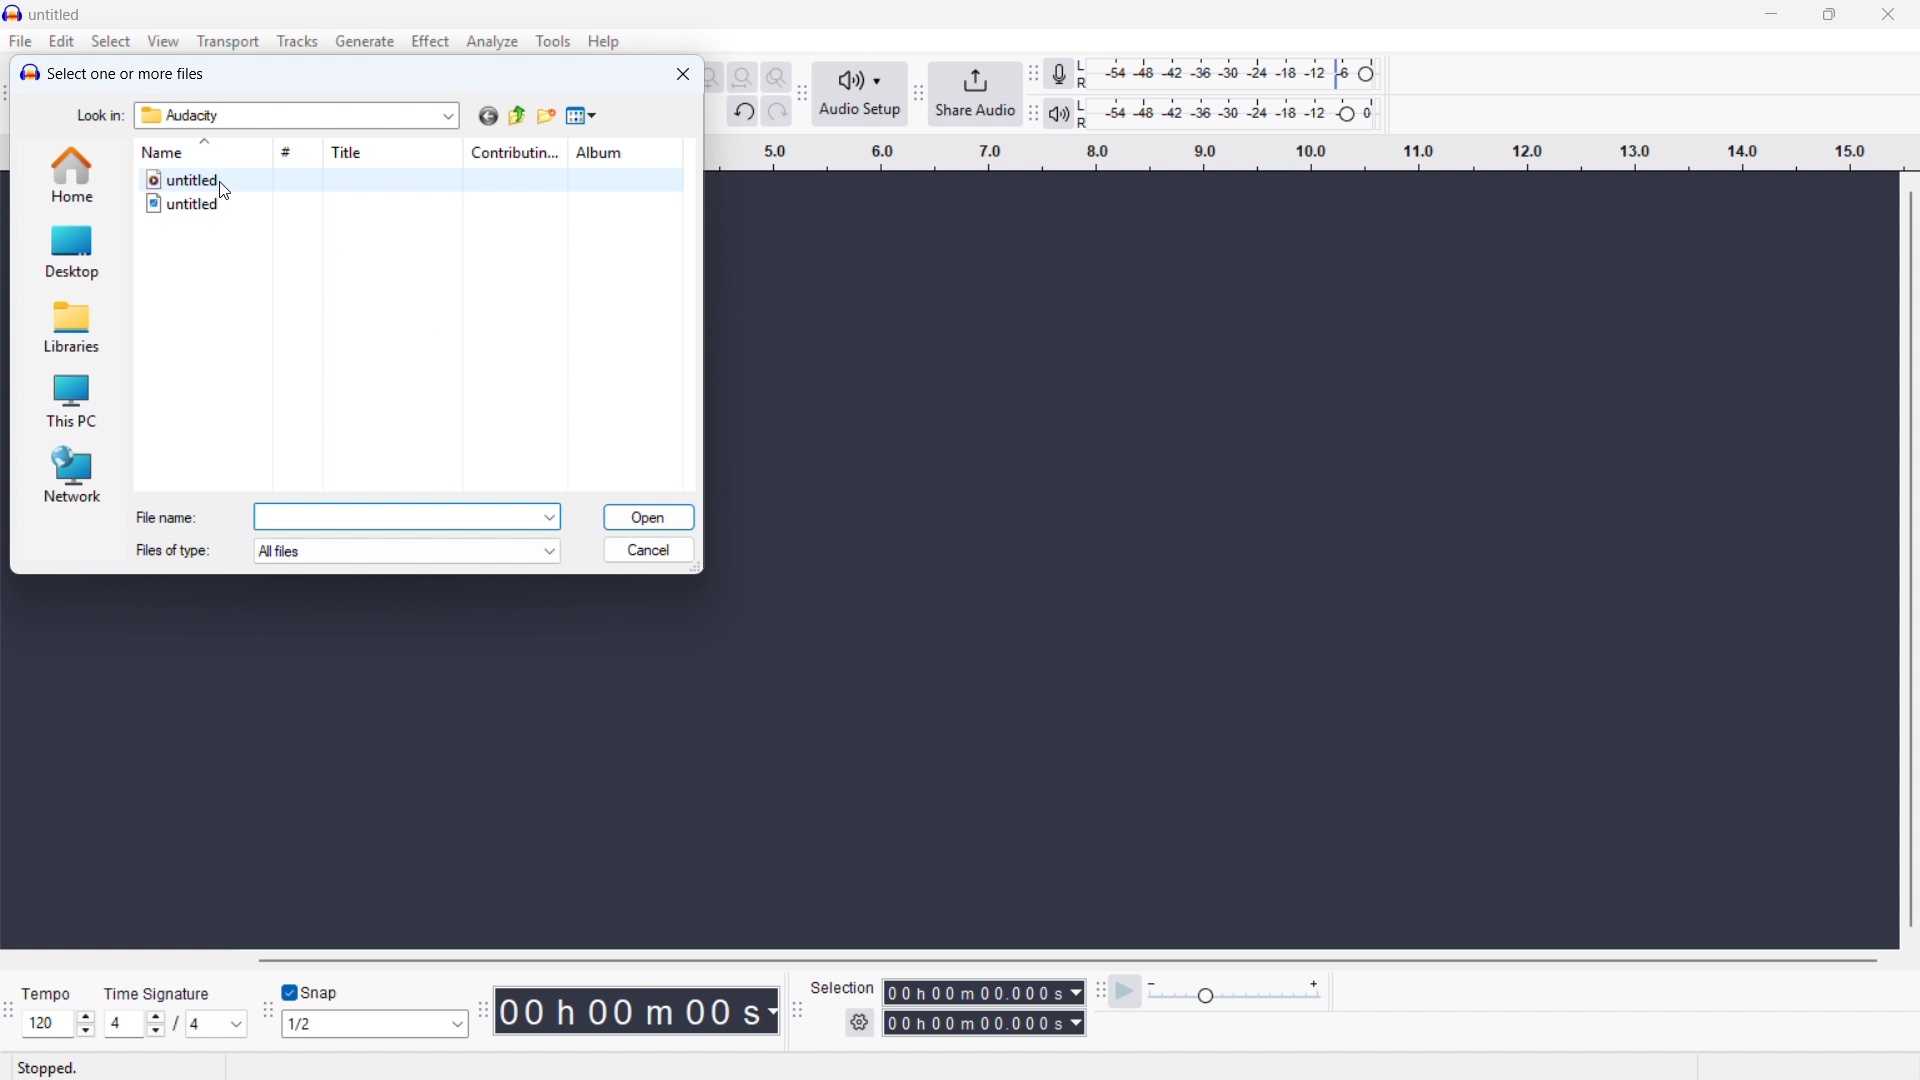 This screenshot has height=1080, width=1920. What do you see at coordinates (777, 112) in the screenshot?
I see `Redo` at bounding box center [777, 112].